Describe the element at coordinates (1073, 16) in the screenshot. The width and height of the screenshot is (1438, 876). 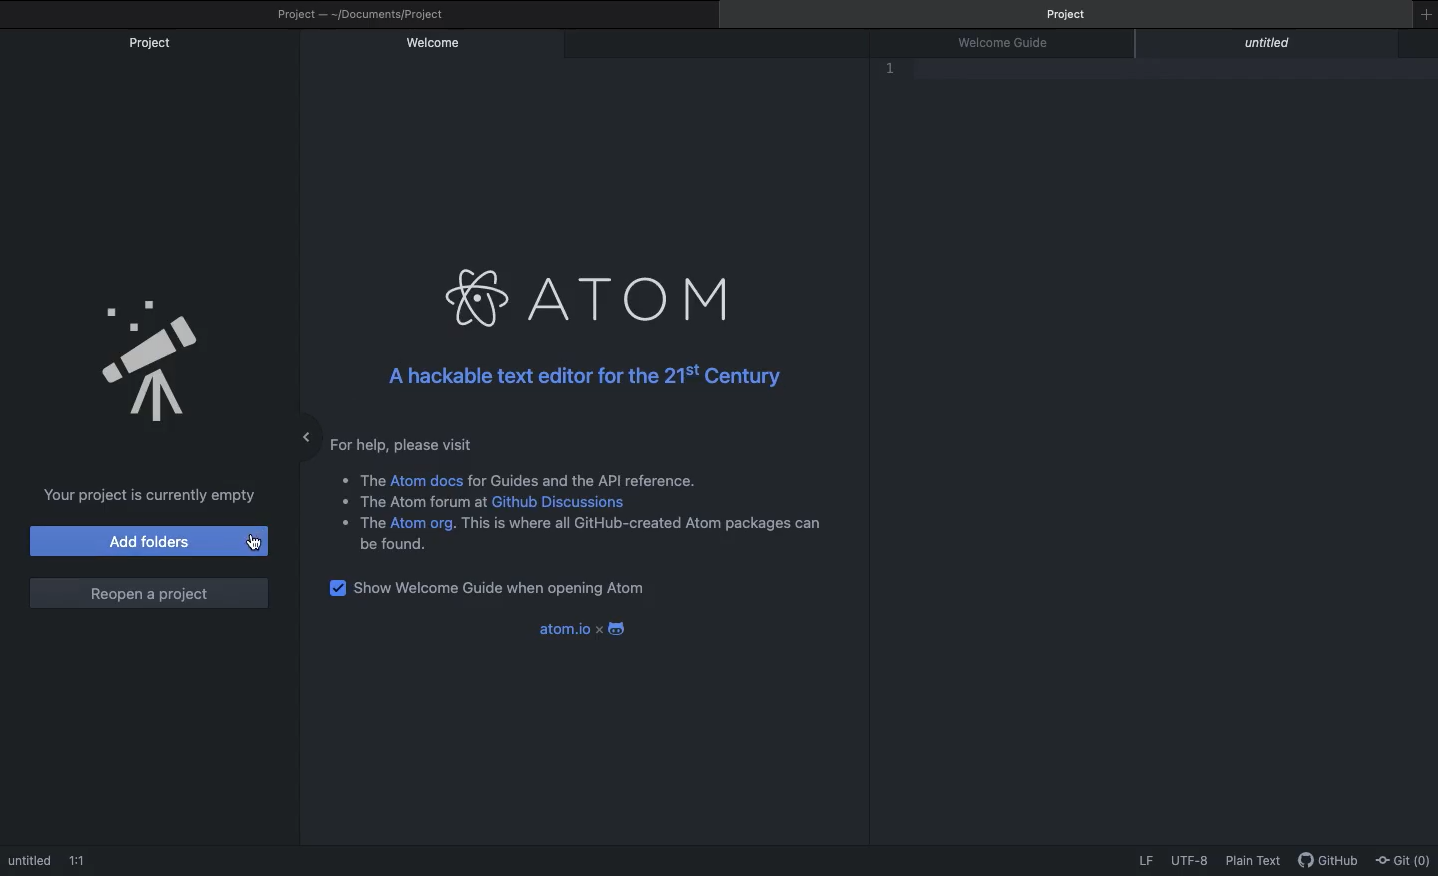
I see `Project` at that location.